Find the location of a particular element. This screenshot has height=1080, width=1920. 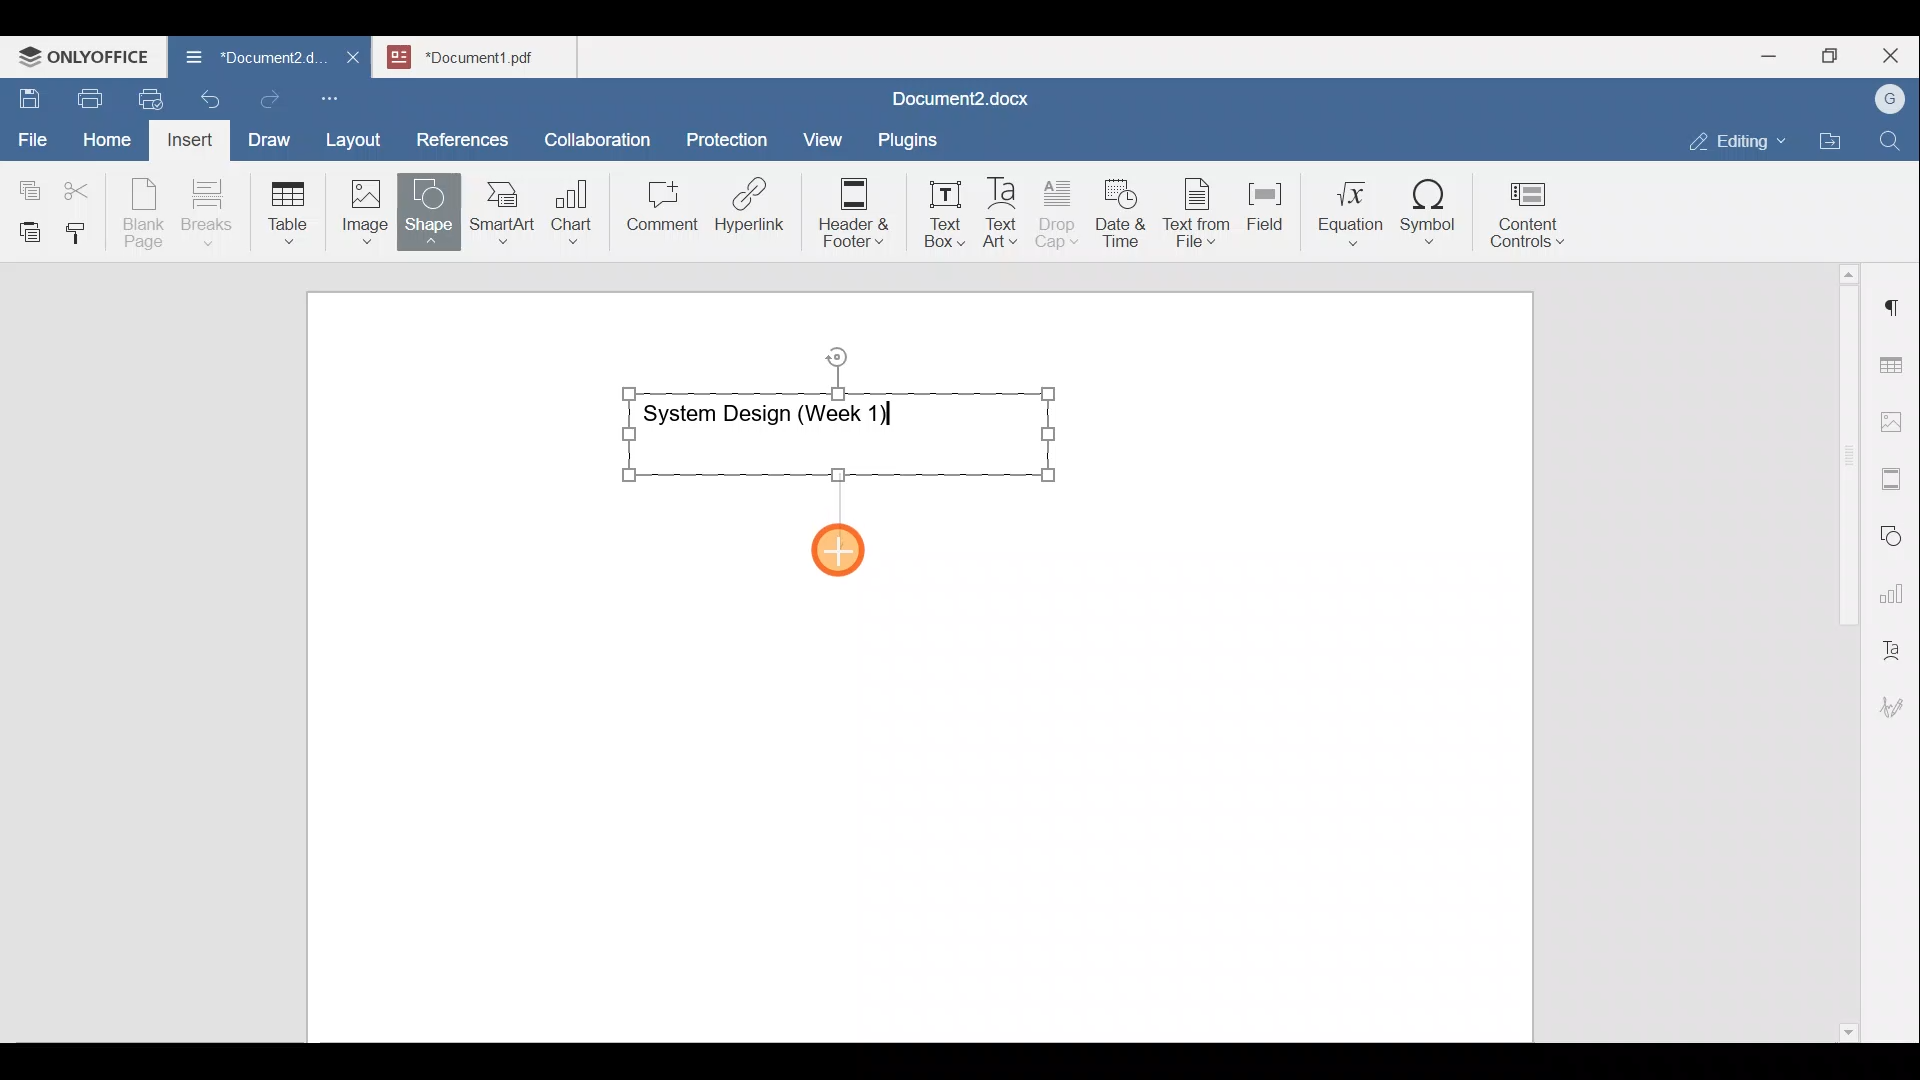

Document name is located at coordinates (486, 54).